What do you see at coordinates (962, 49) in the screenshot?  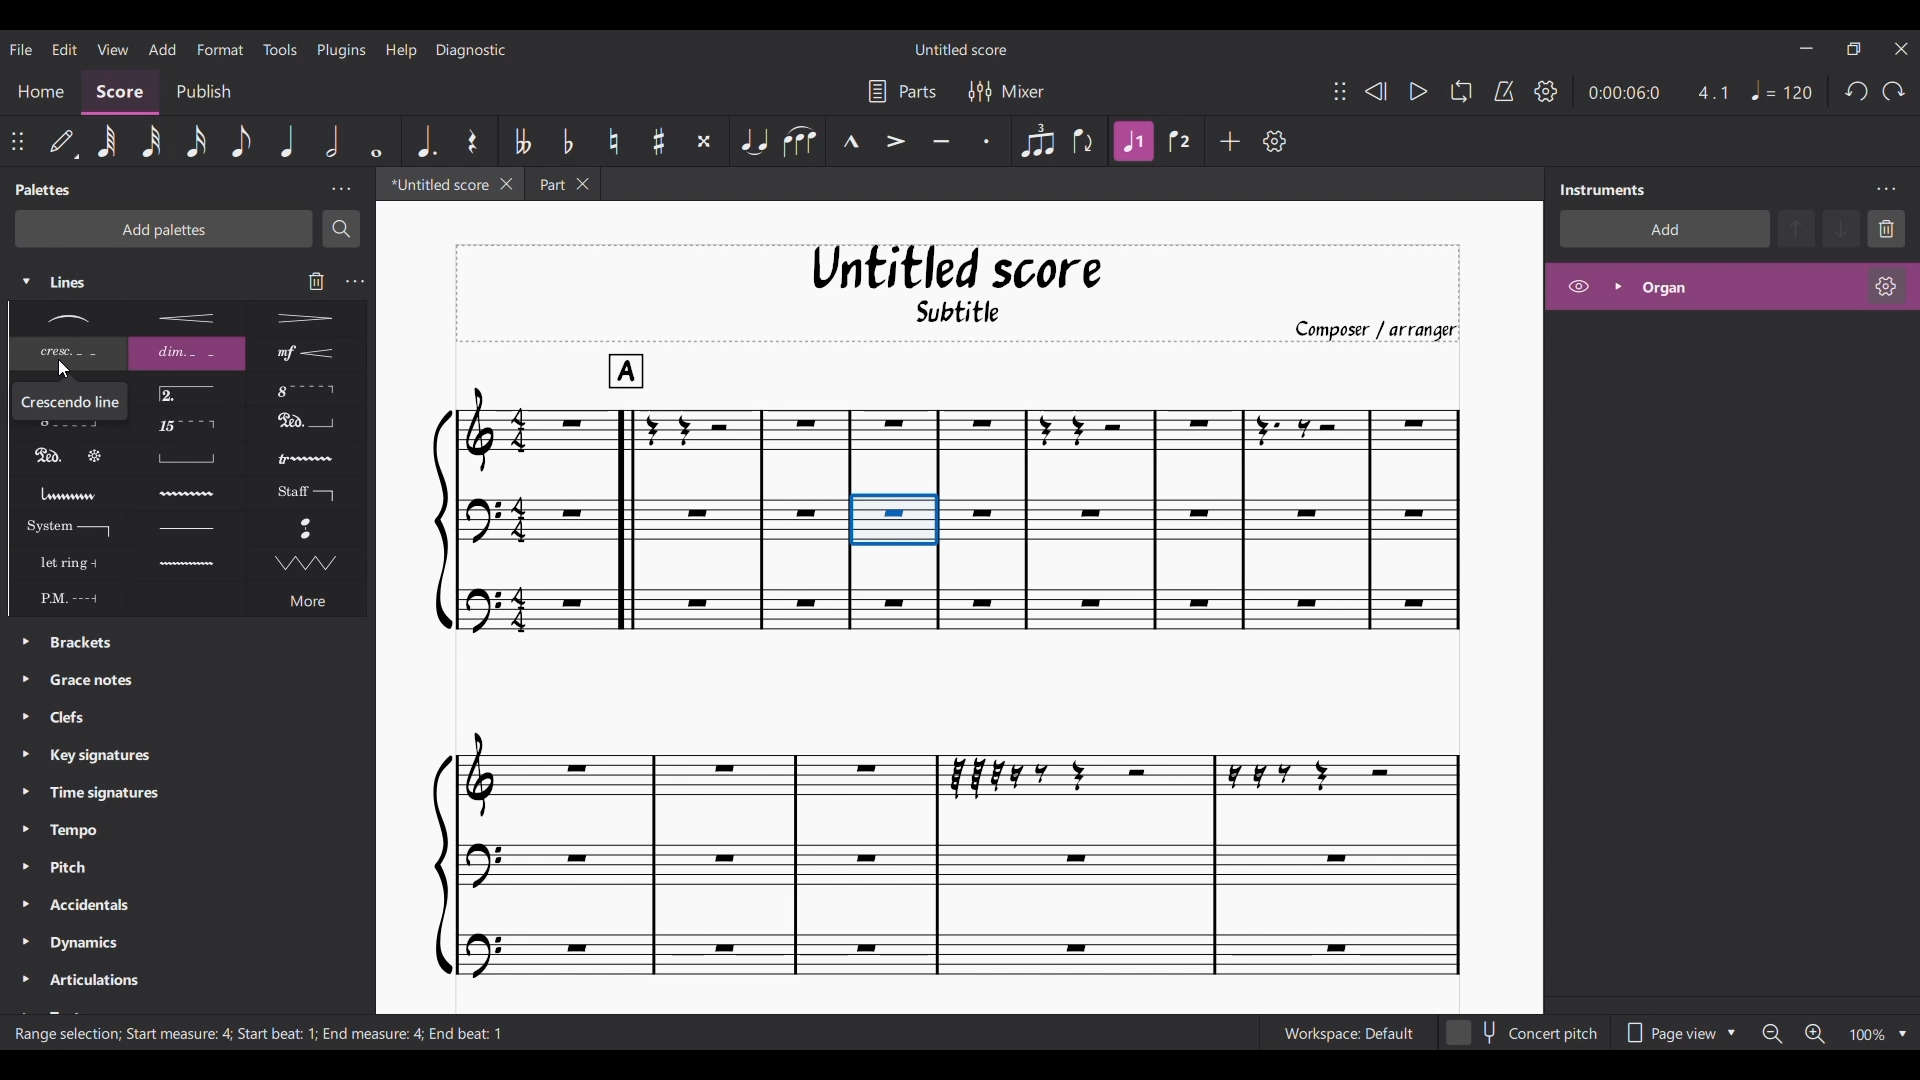 I see `Score title` at bounding box center [962, 49].